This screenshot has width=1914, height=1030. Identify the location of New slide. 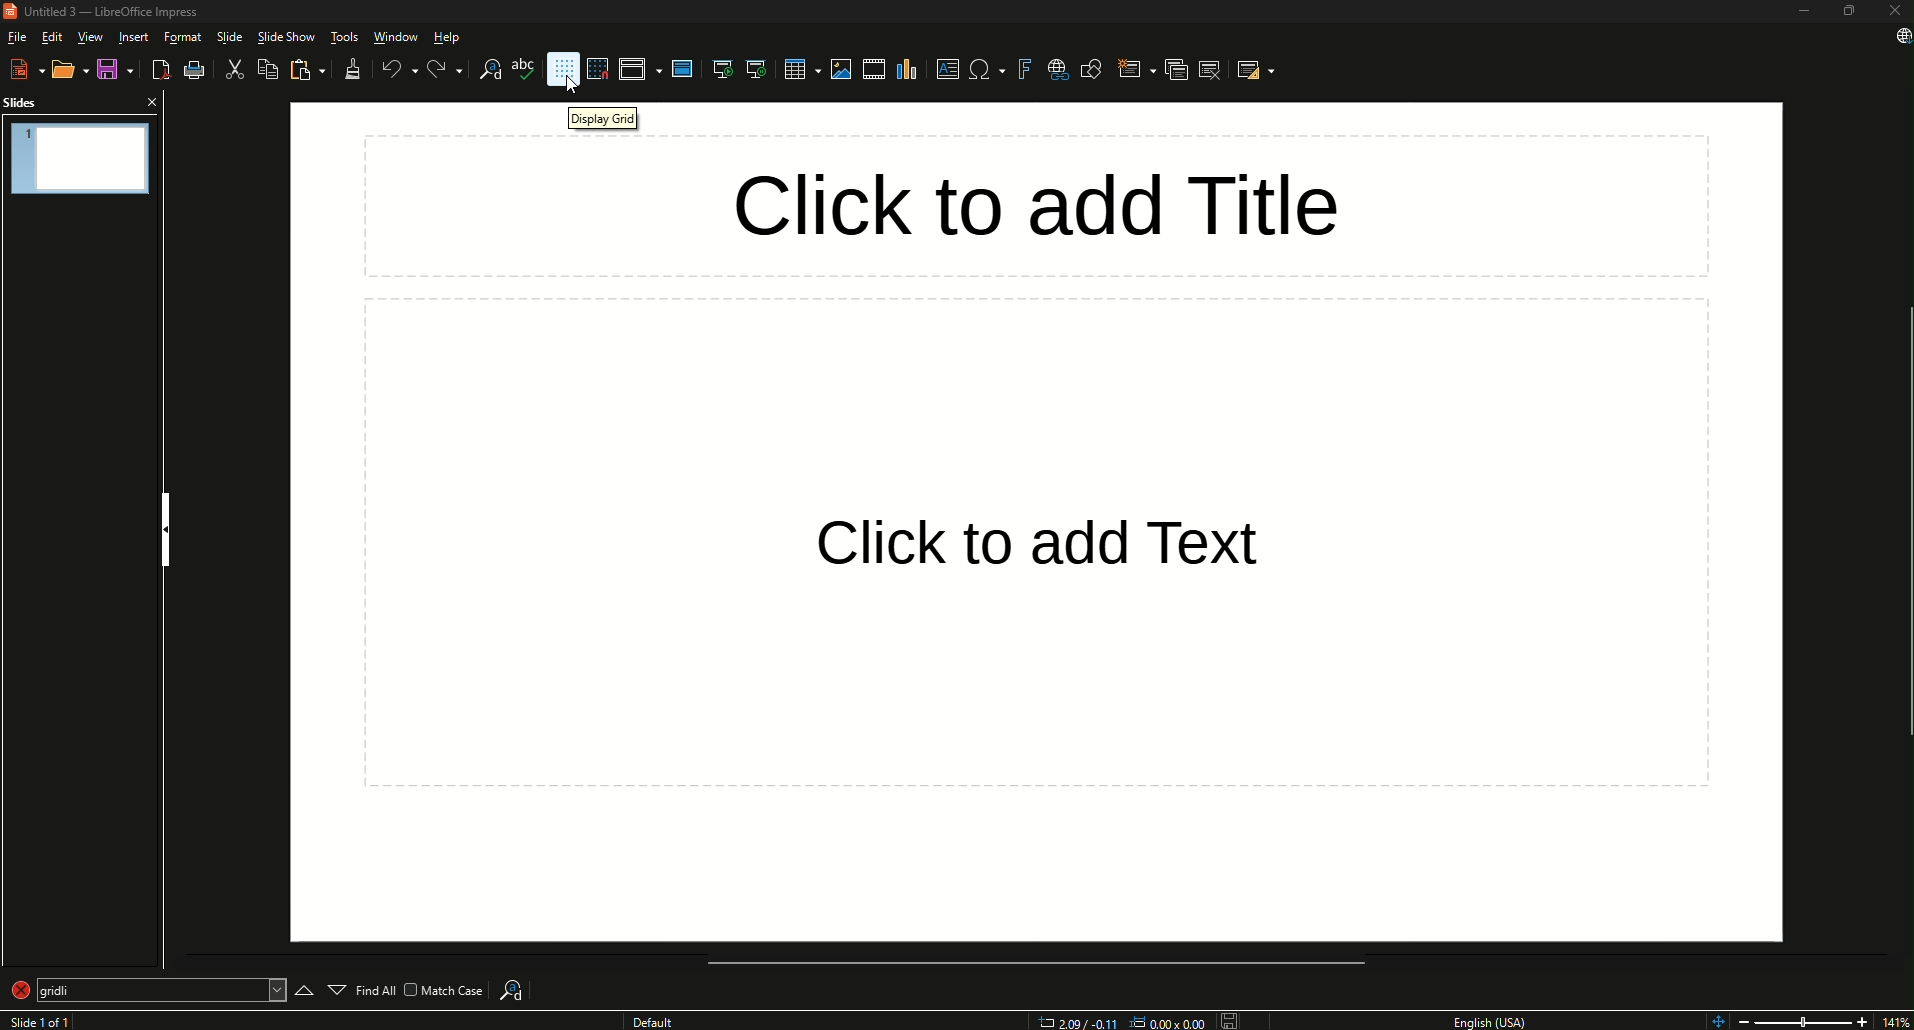
(1128, 69).